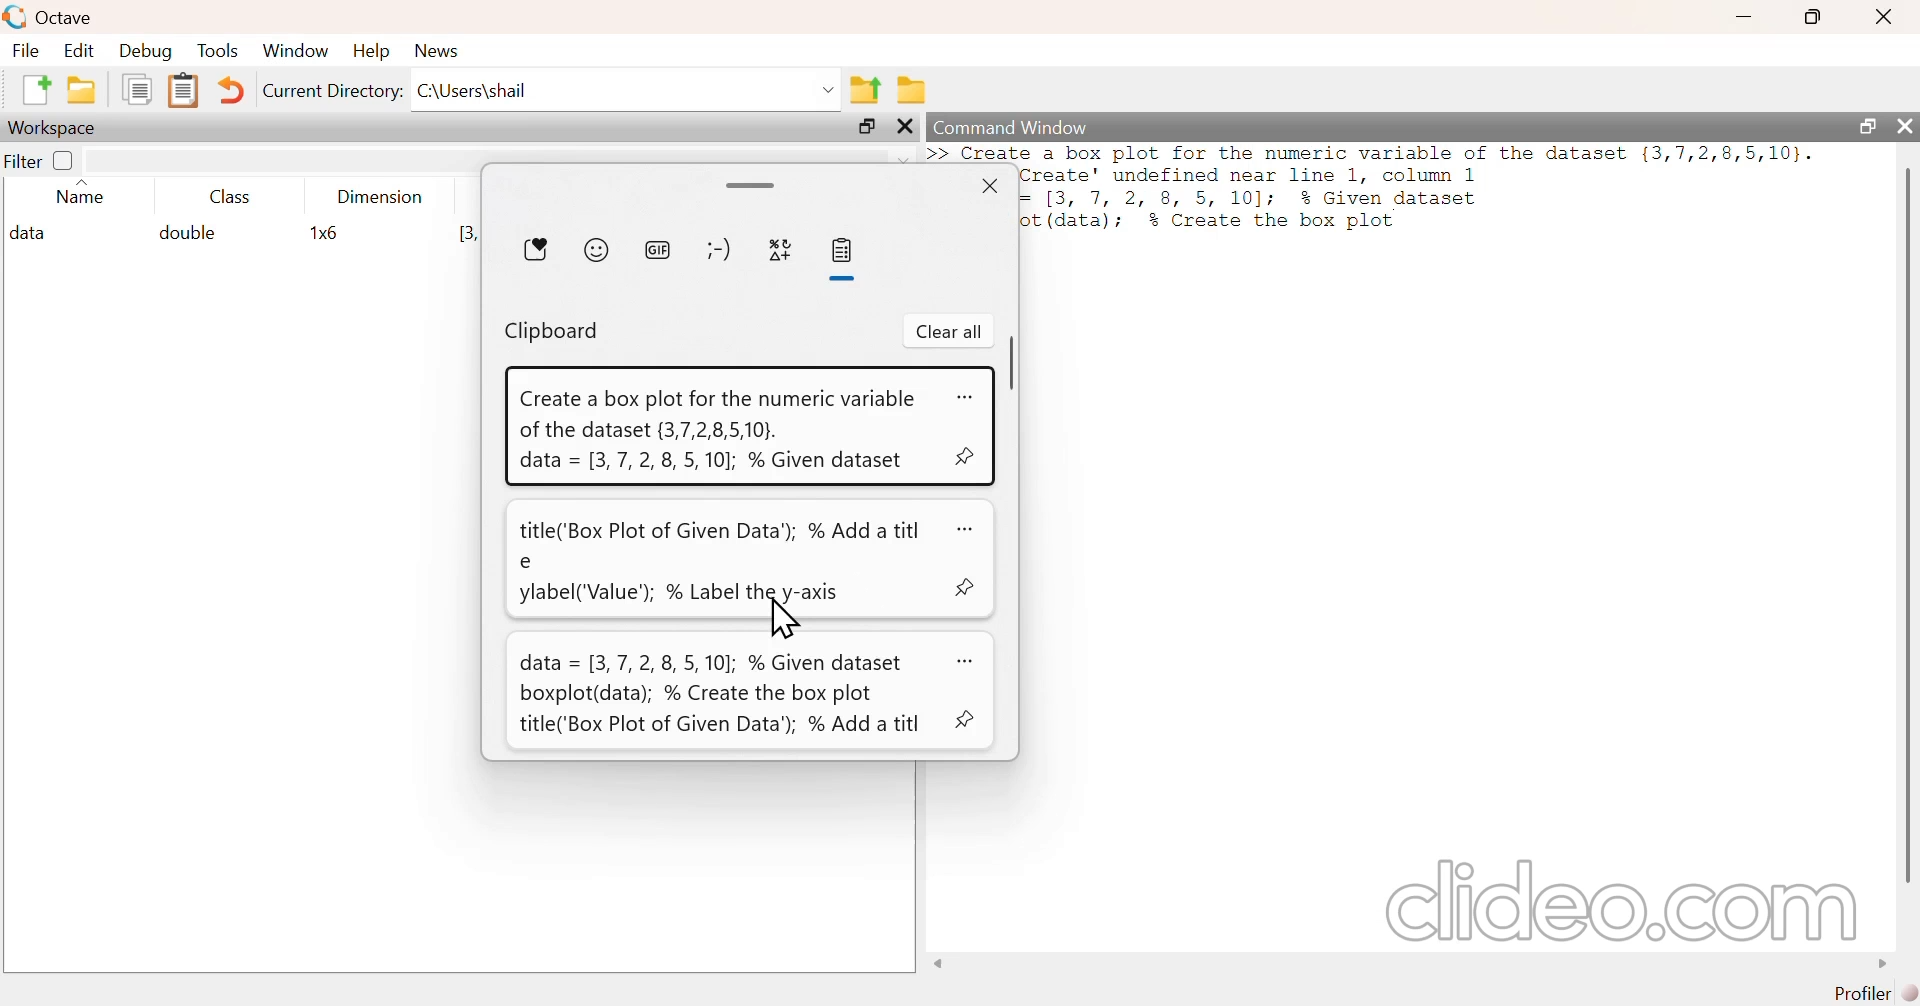  What do you see at coordinates (1889, 17) in the screenshot?
I see `close` at bounding box center [1889, 17].